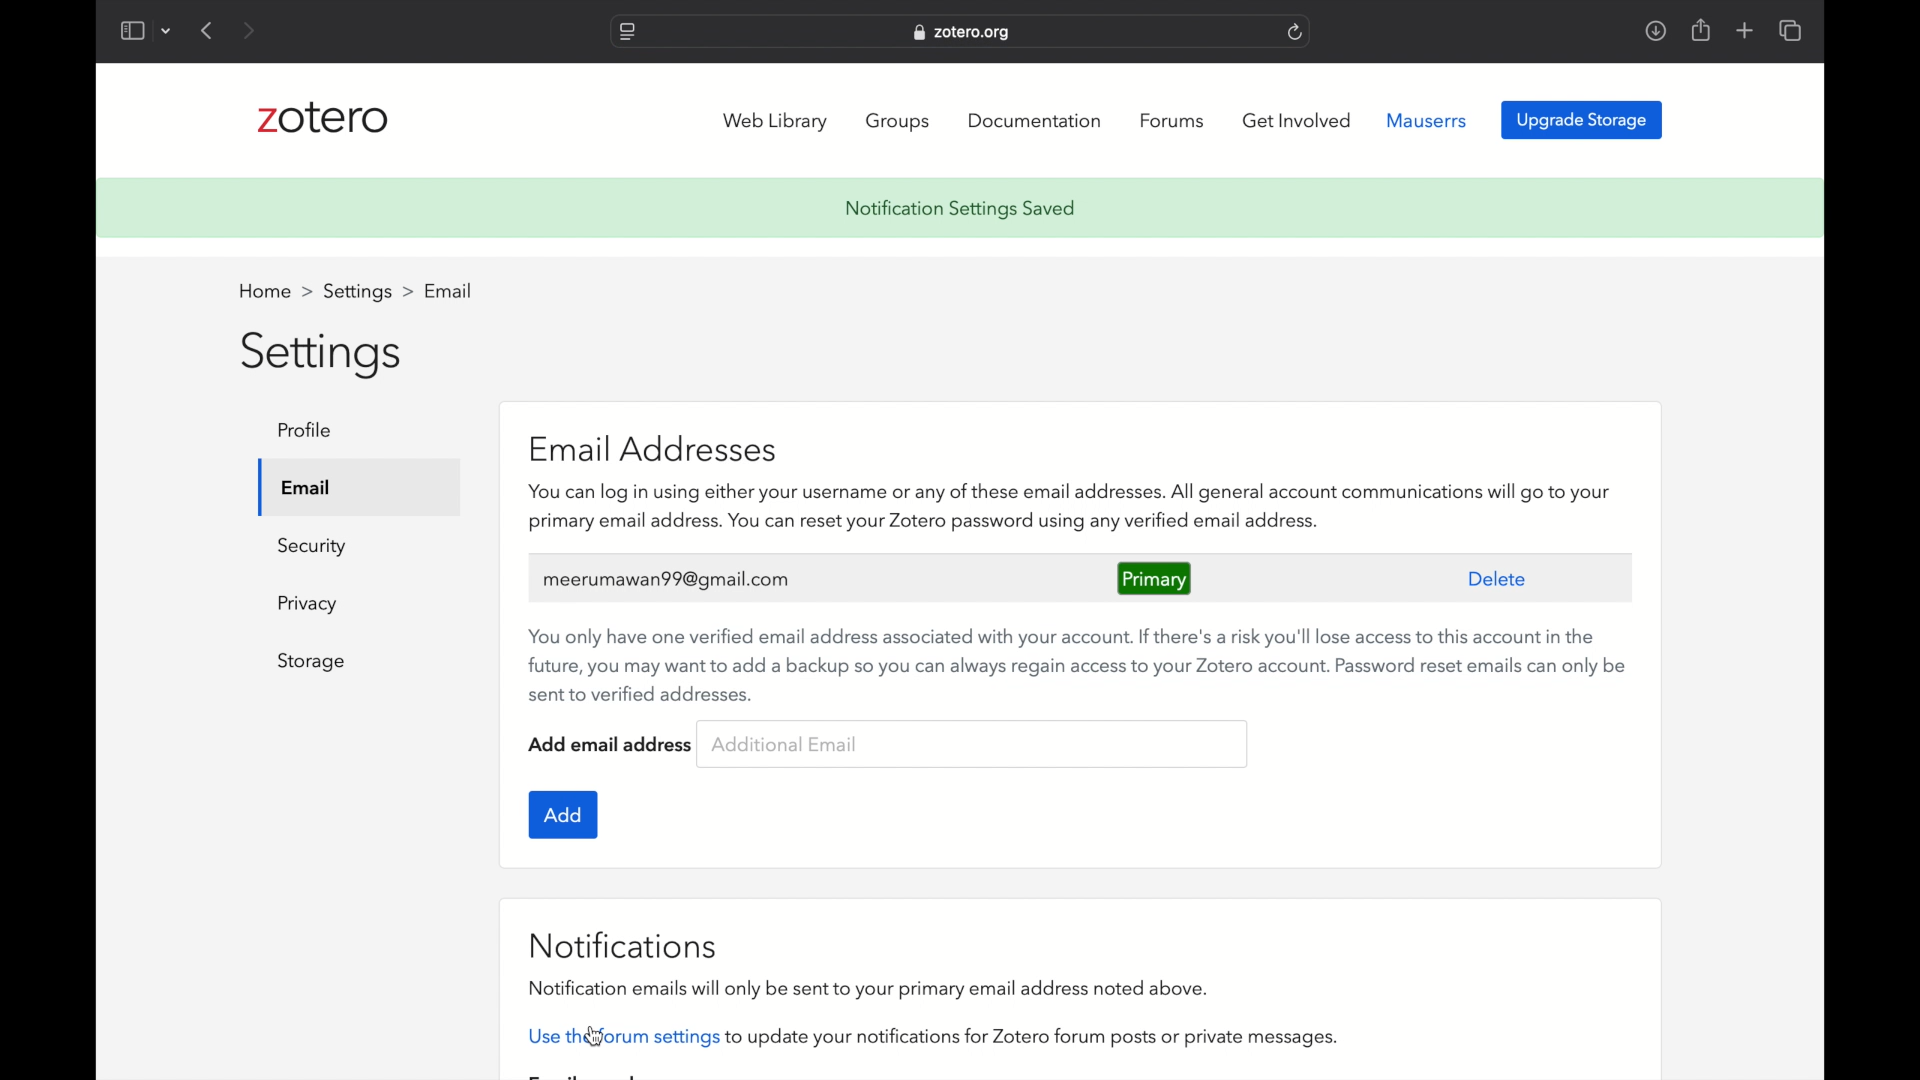  What do you see at coordinates (312, 662) in the screenshot?
I see `storage` at bounding box center [312, 662].